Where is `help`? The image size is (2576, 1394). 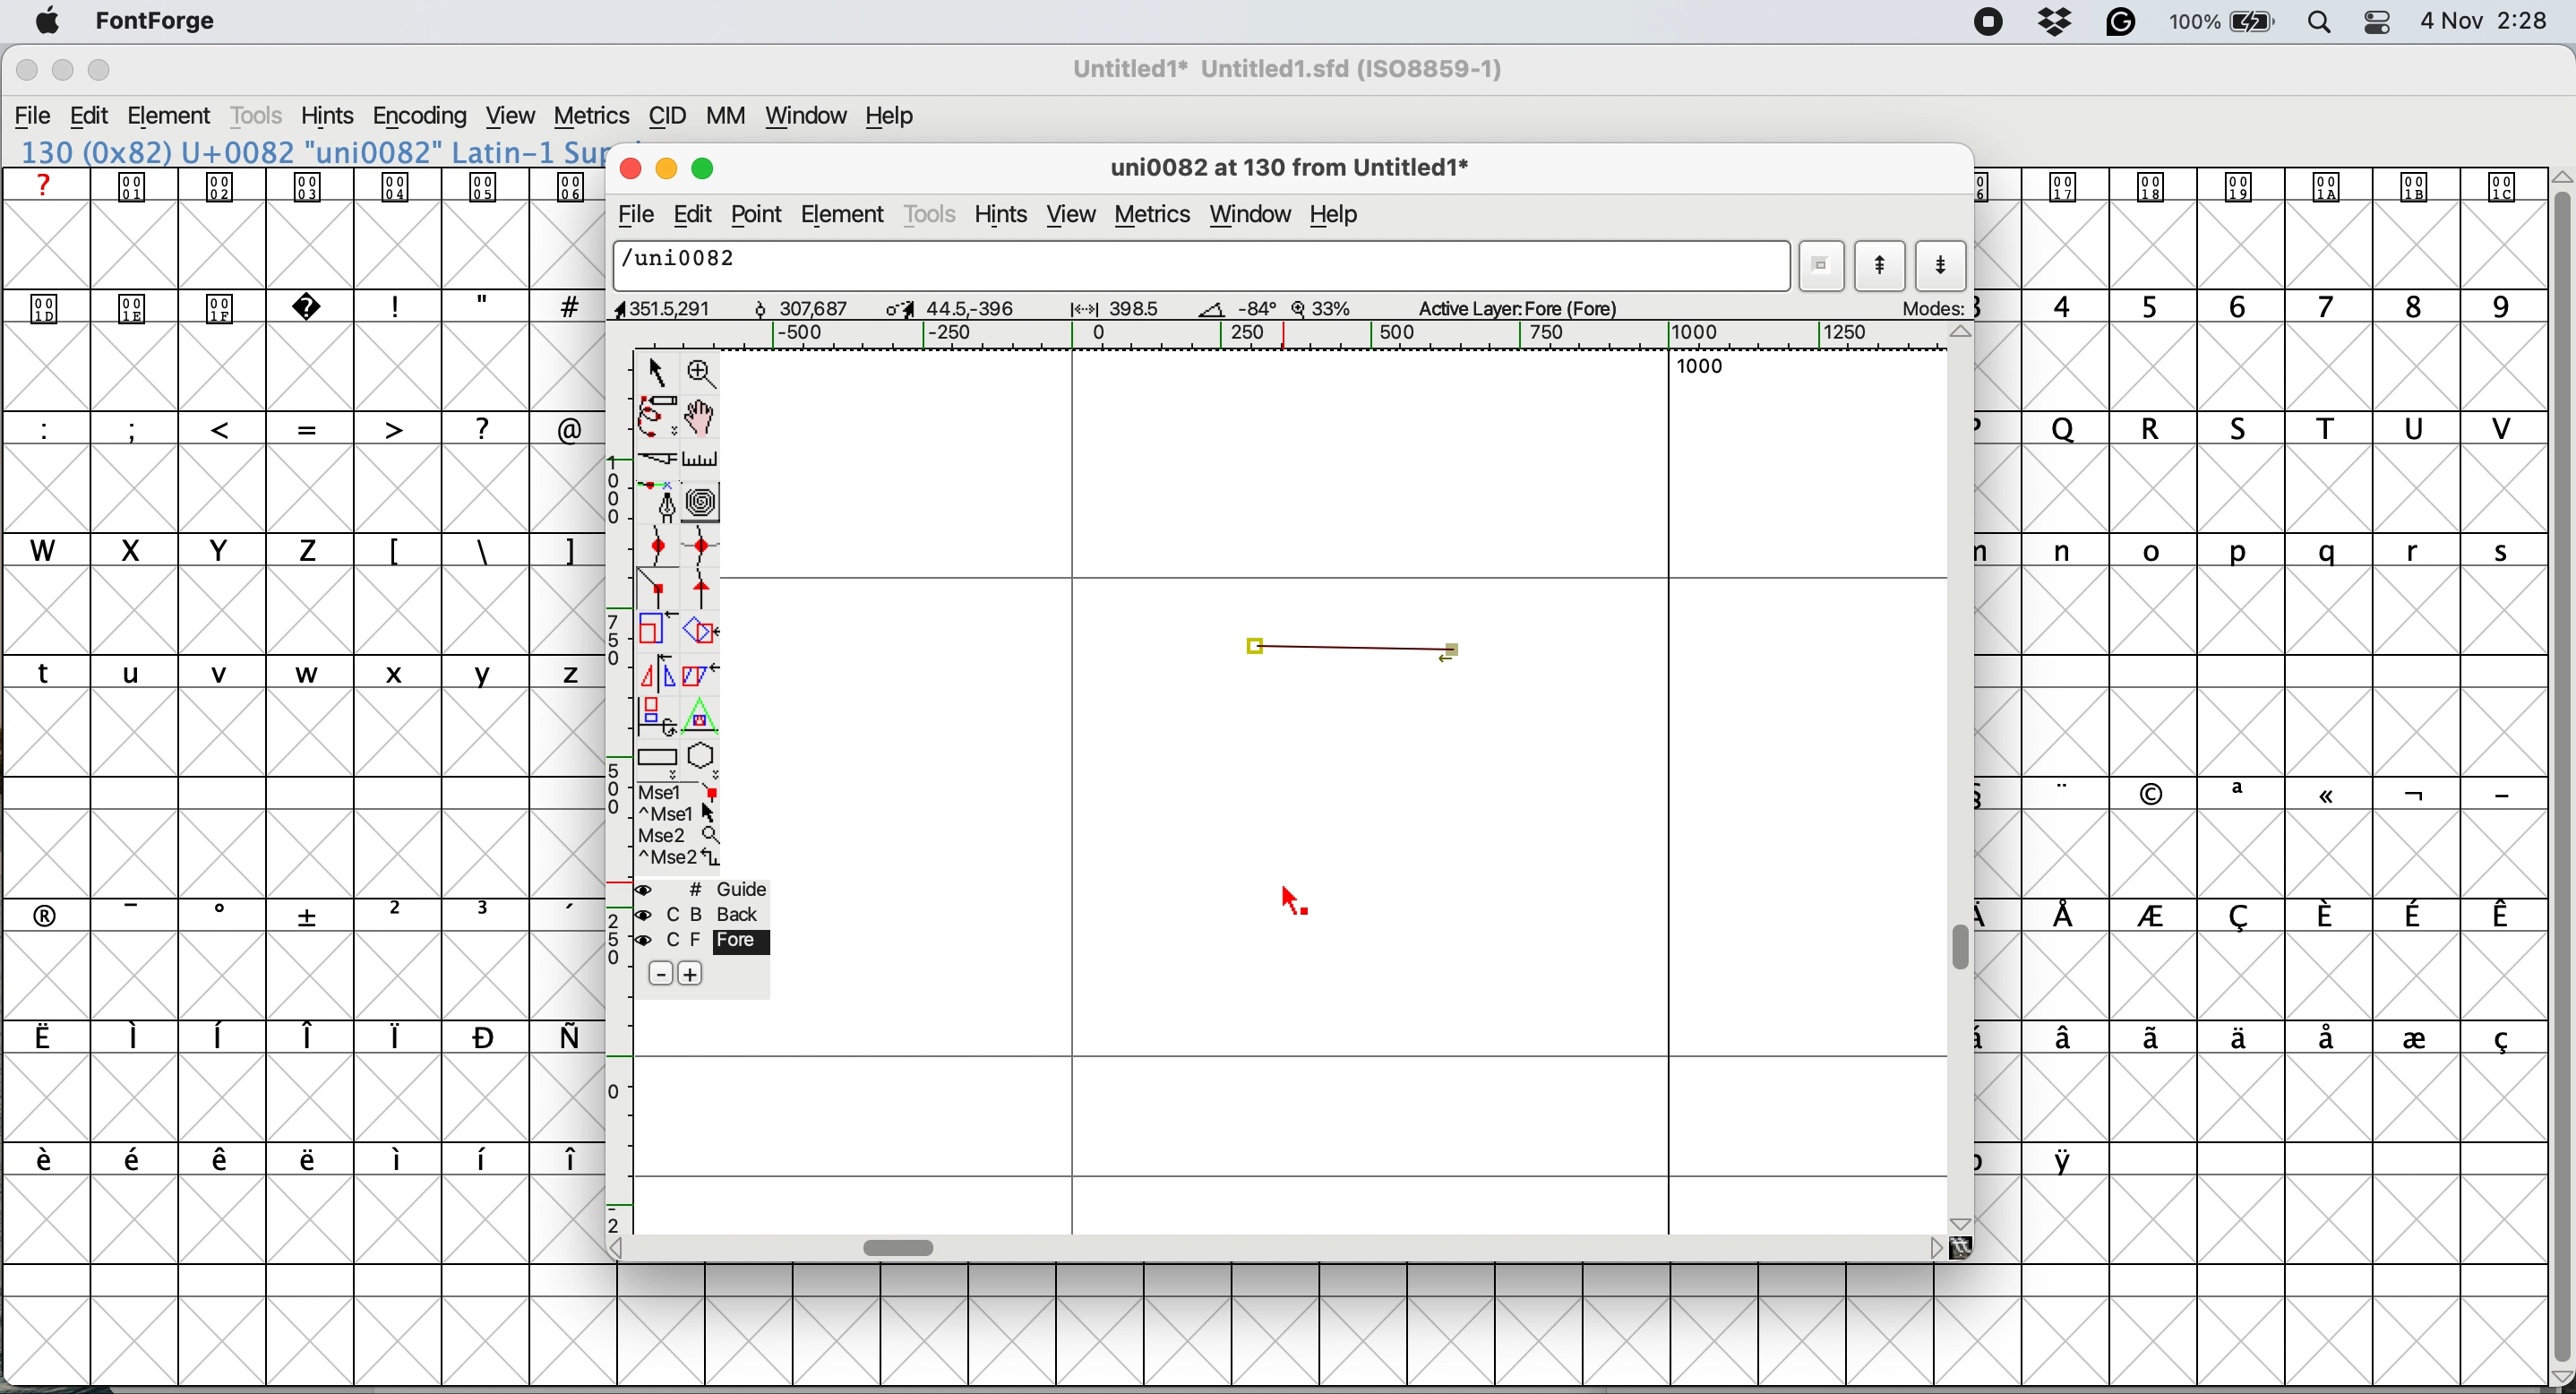 help is located at coordinates (895, 116).